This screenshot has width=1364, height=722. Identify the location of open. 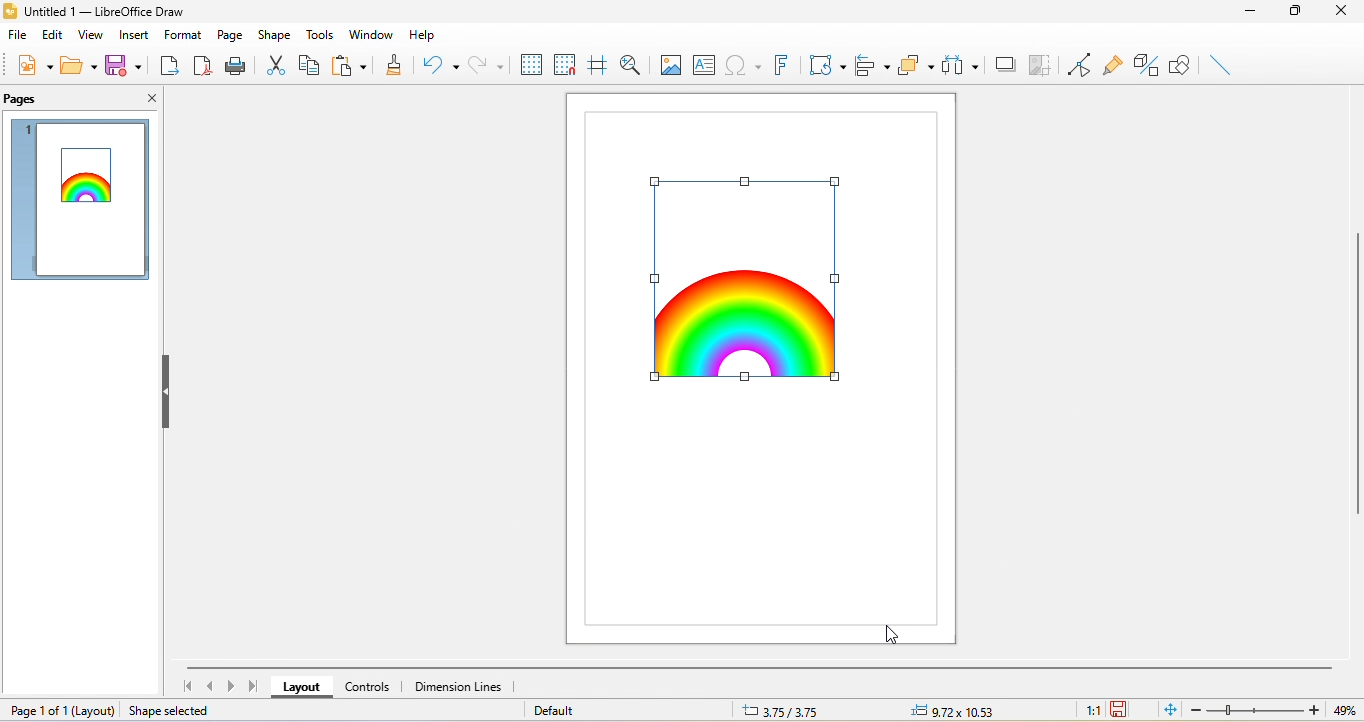
(76, 65).